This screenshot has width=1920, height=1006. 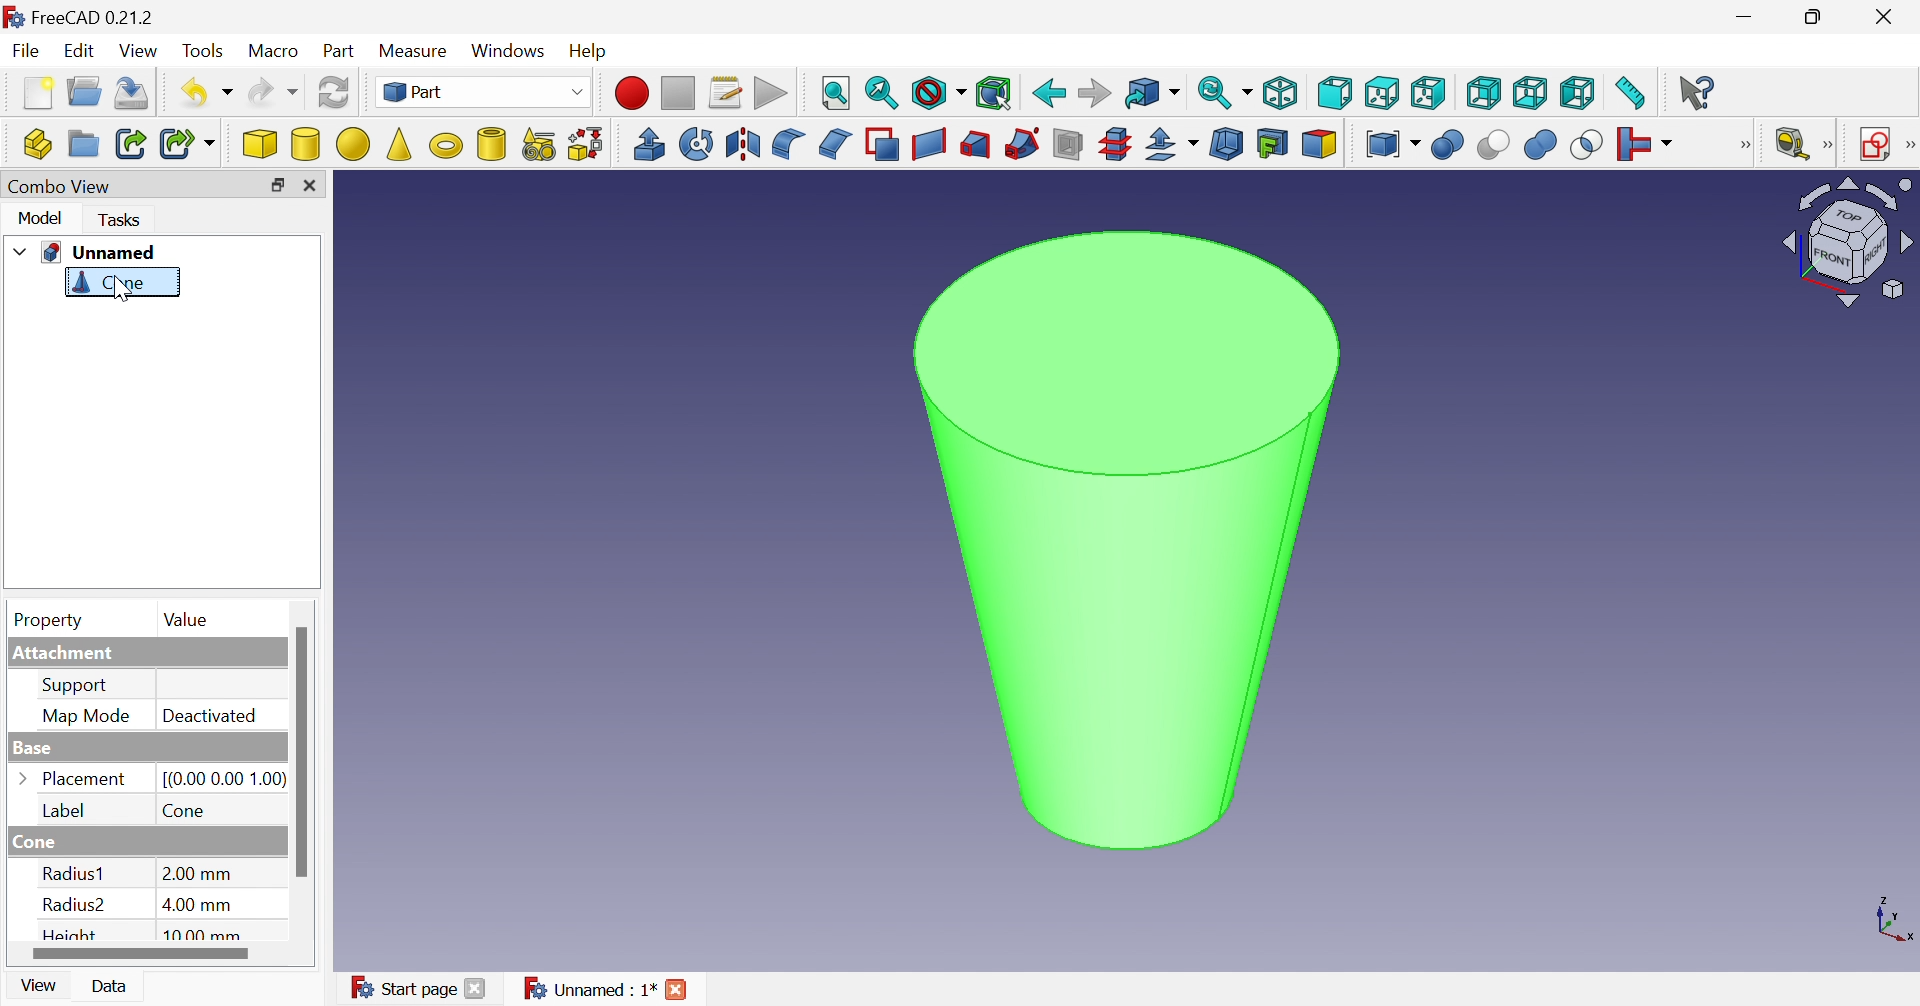 What do you see at coordinates (1429, 93) in the screenshot?
I see `Right` at bounding box center [1429, 93].